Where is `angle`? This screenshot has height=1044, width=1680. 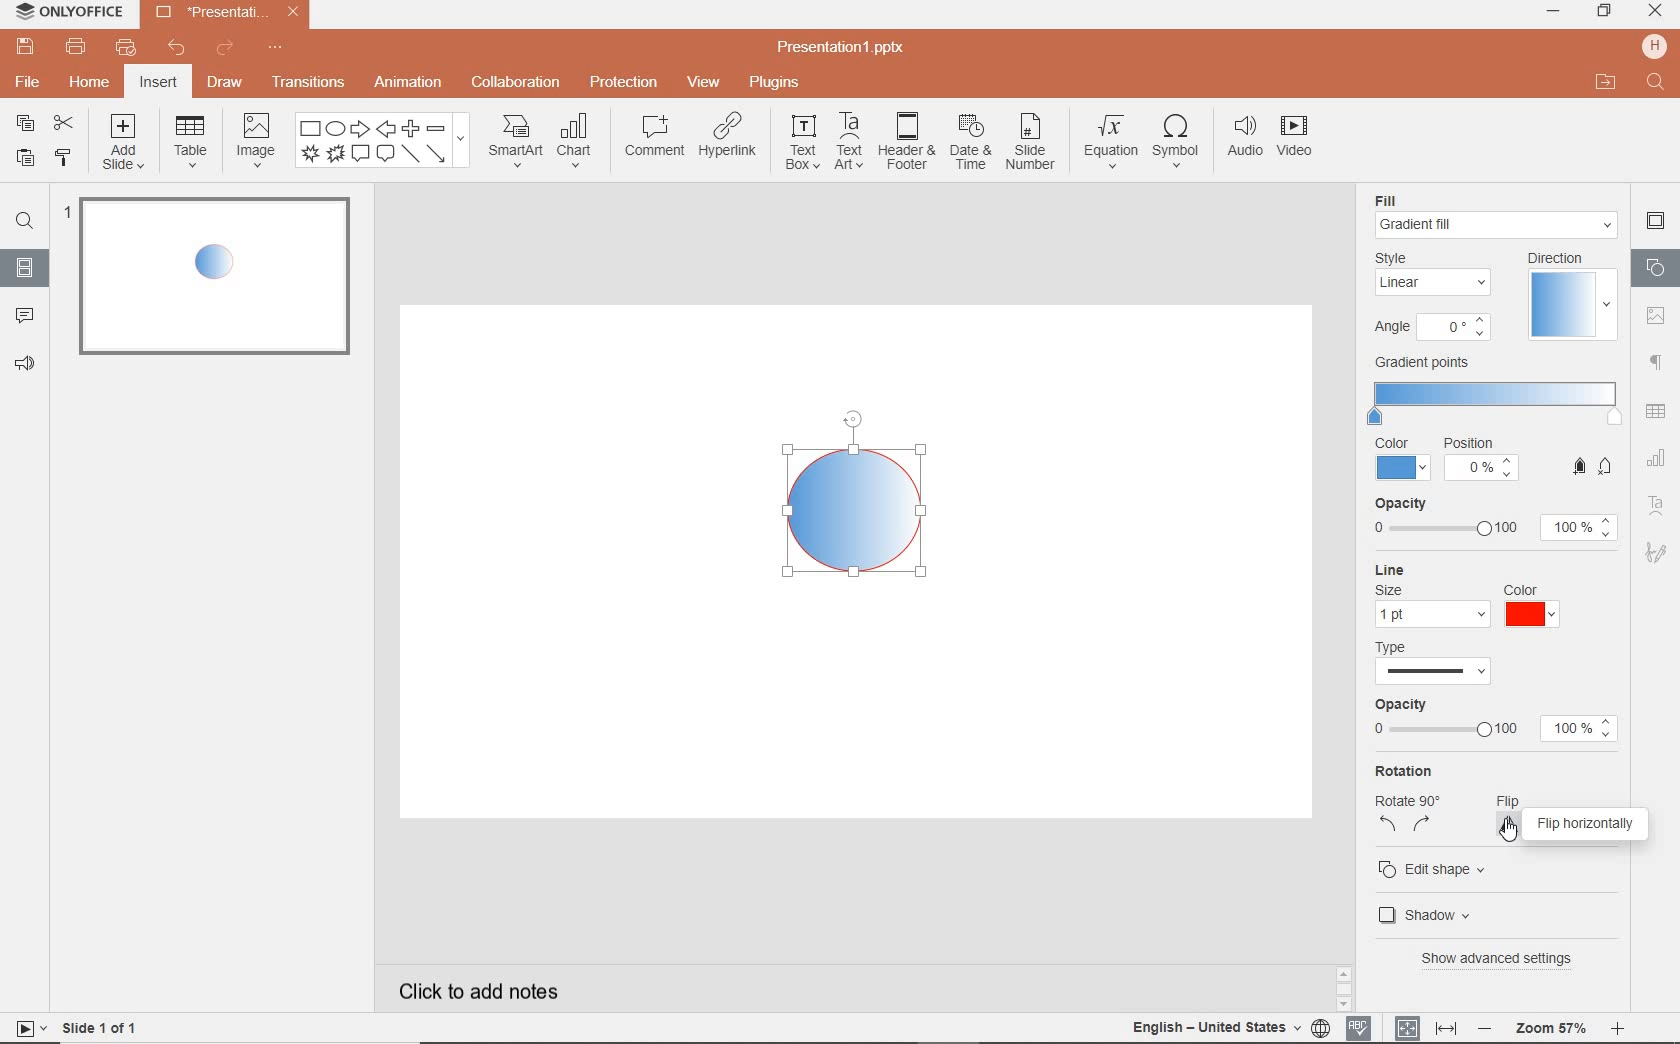 angle is located at coordinates (1430, 330).